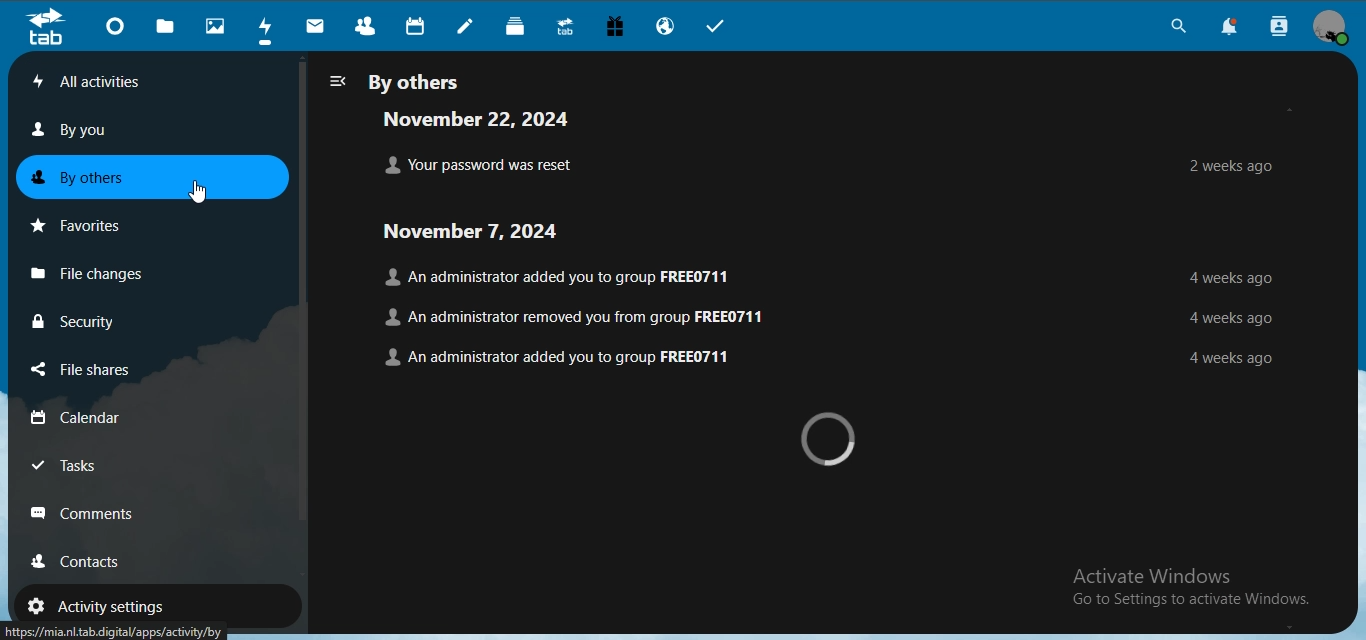 The width and height of the screenshot is (1366, 640). I want to click on email hosting, so click(668, 26).